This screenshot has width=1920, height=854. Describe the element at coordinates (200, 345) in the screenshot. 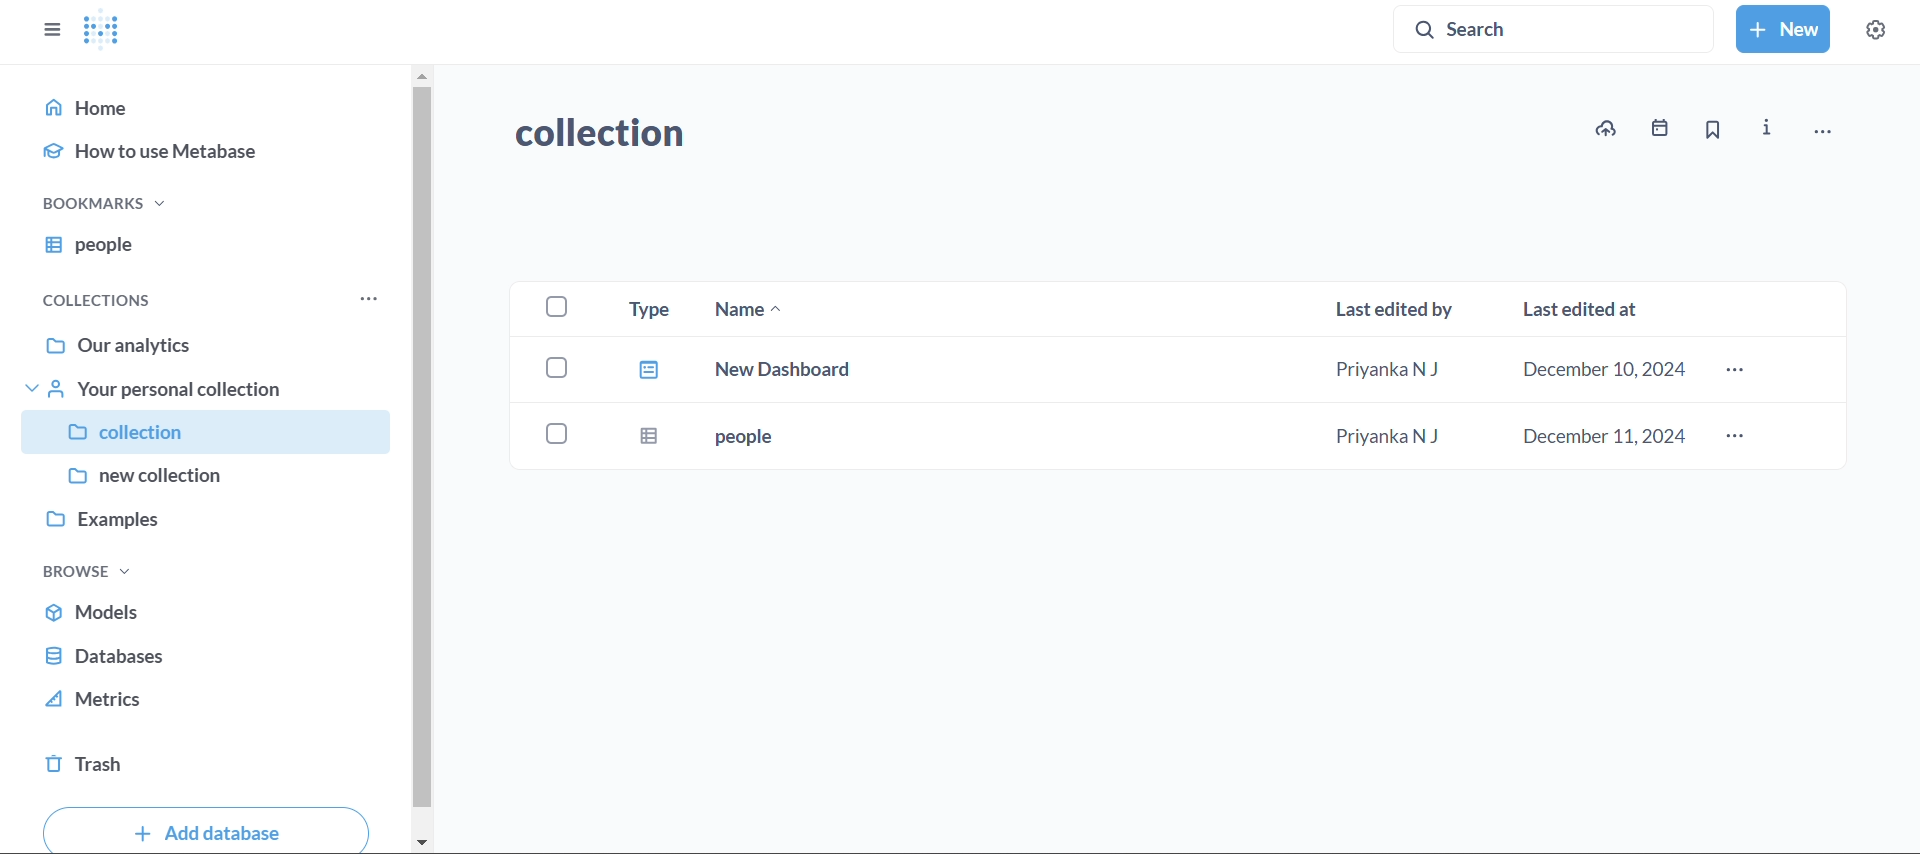

I see `our analytics` at that location.